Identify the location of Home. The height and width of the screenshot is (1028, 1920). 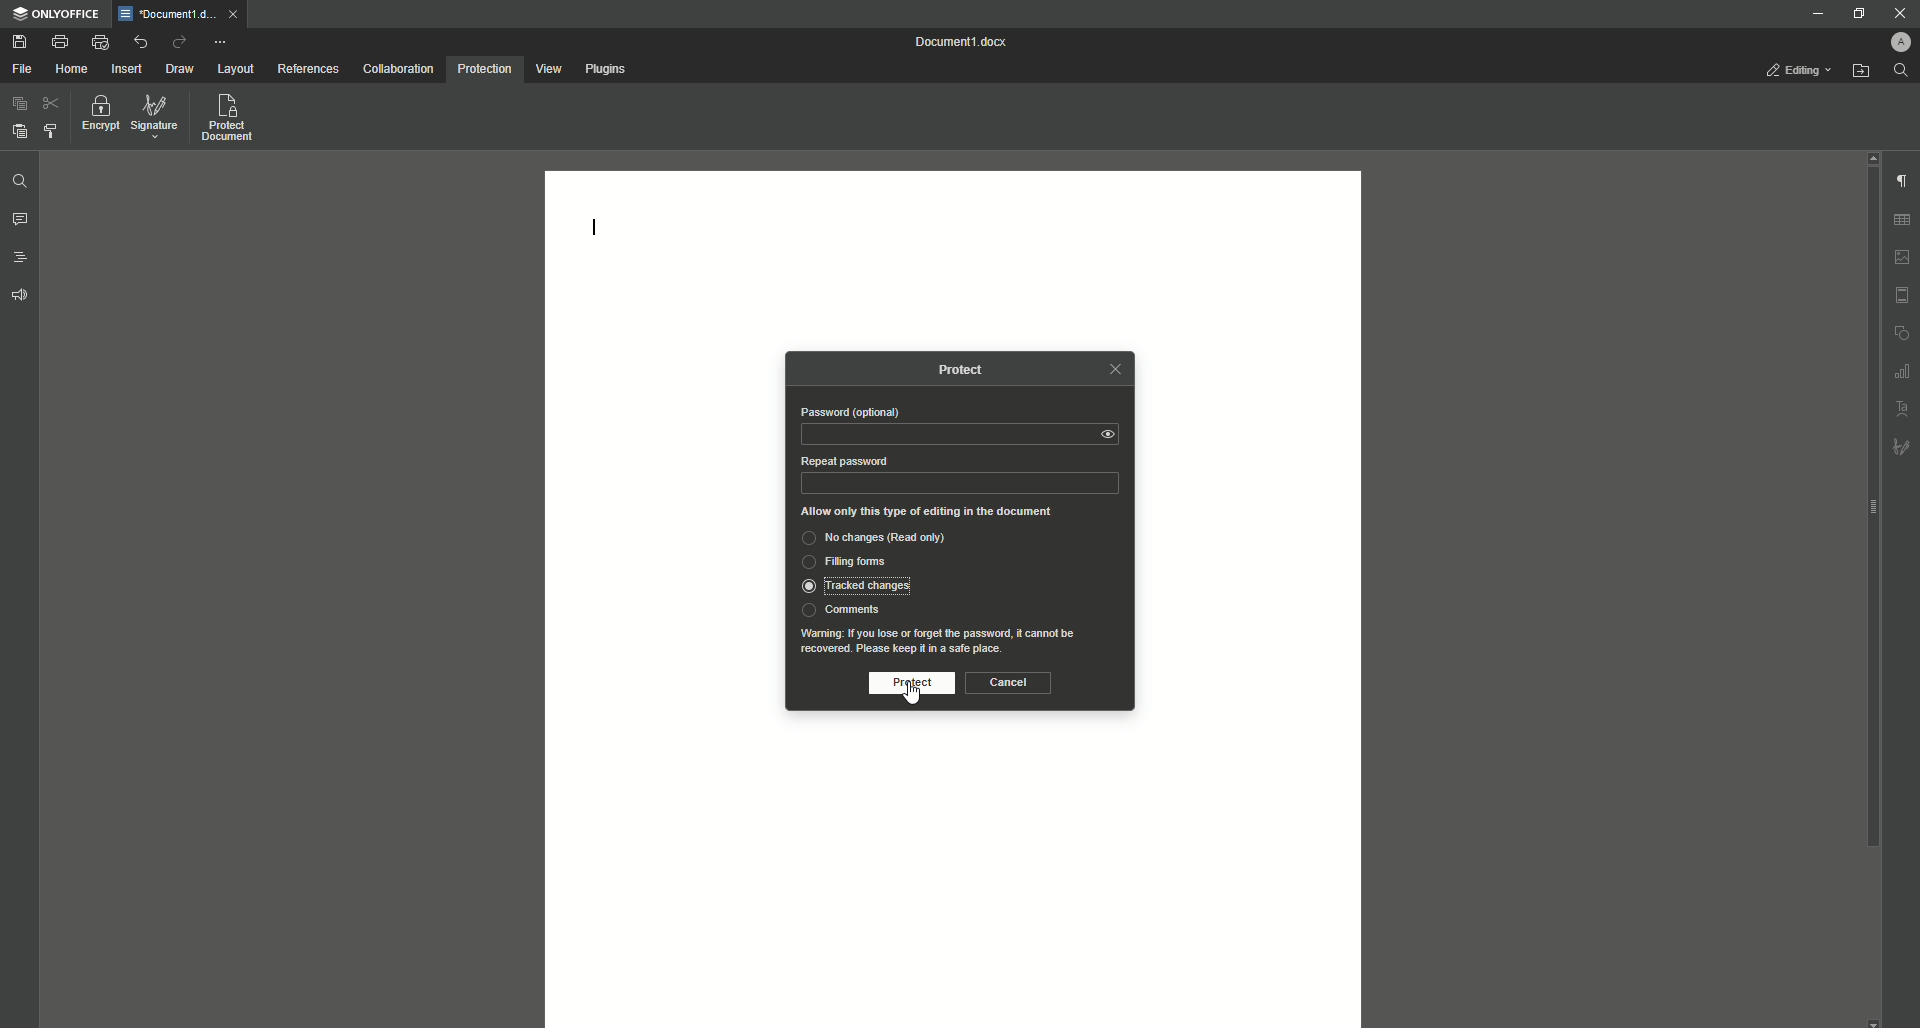
(71, 70).